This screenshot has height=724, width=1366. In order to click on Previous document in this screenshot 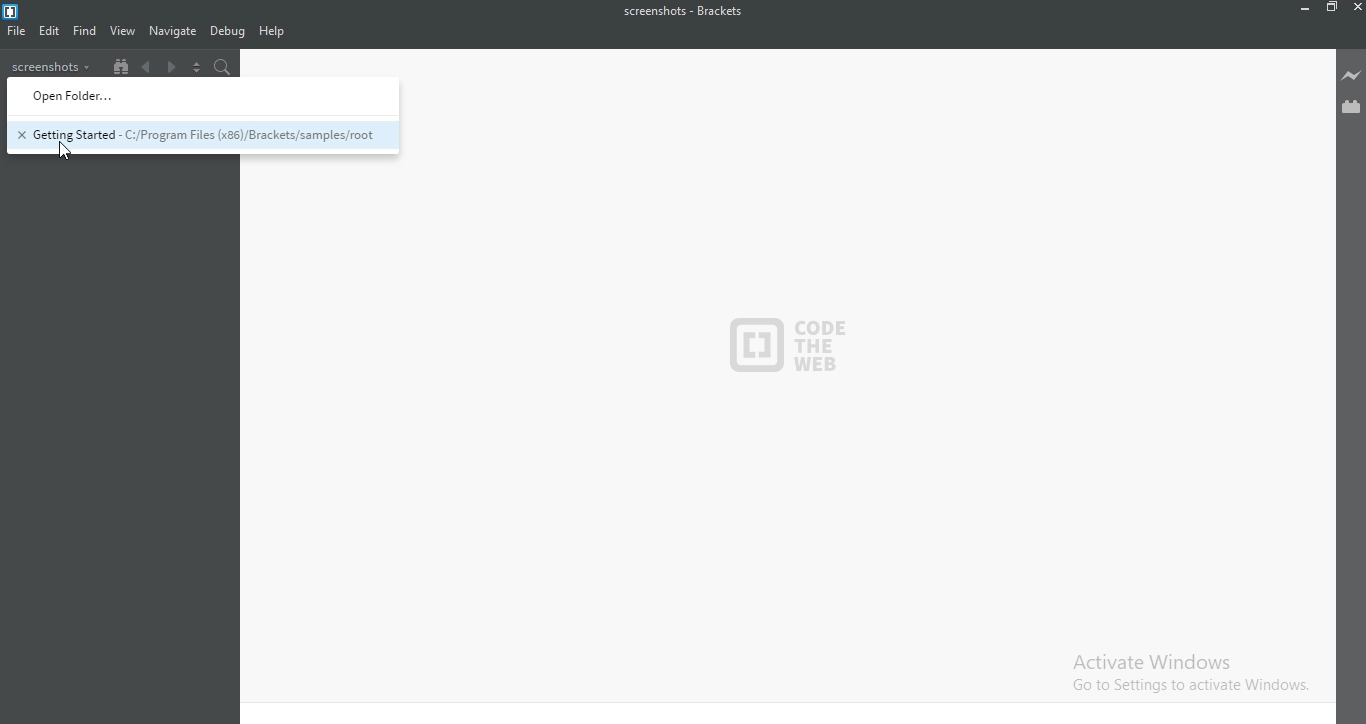, I will do `click(148, 65)`.